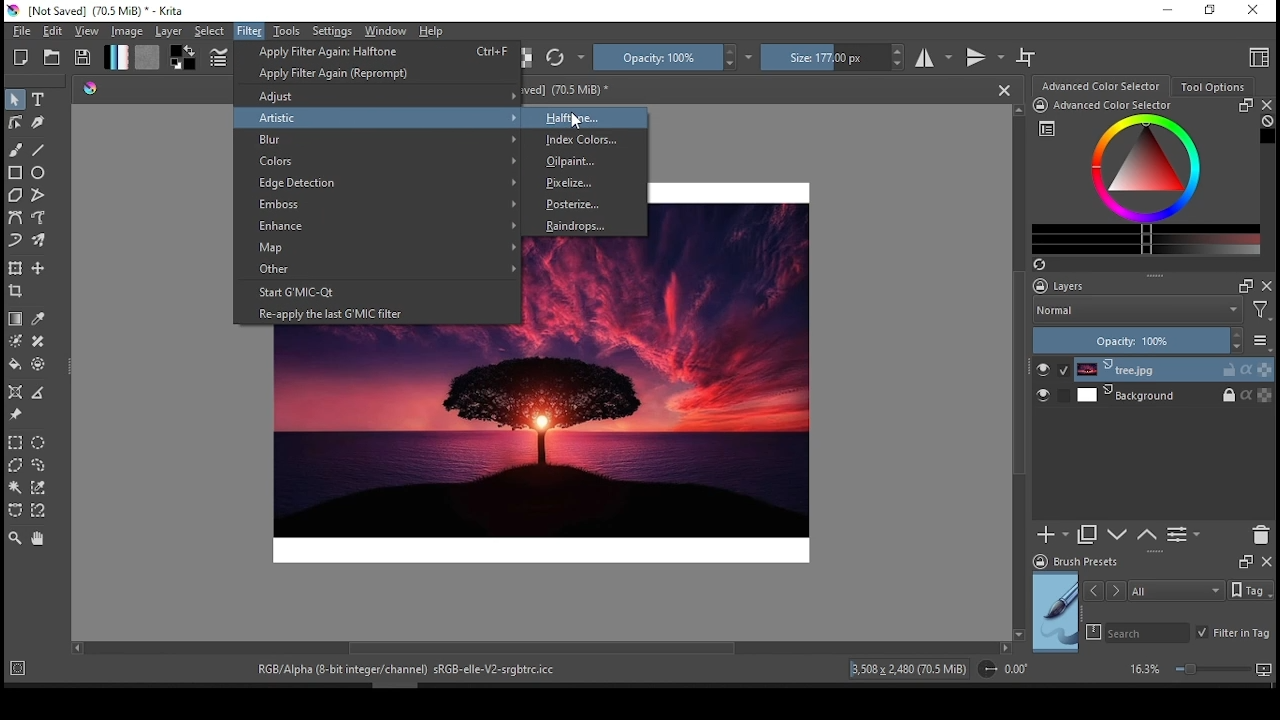 Image resolution: width=1280 pixels, height=720 pixels. Describe the element at coordinates (432, 32) in the screenshot. I see `help` at that location.